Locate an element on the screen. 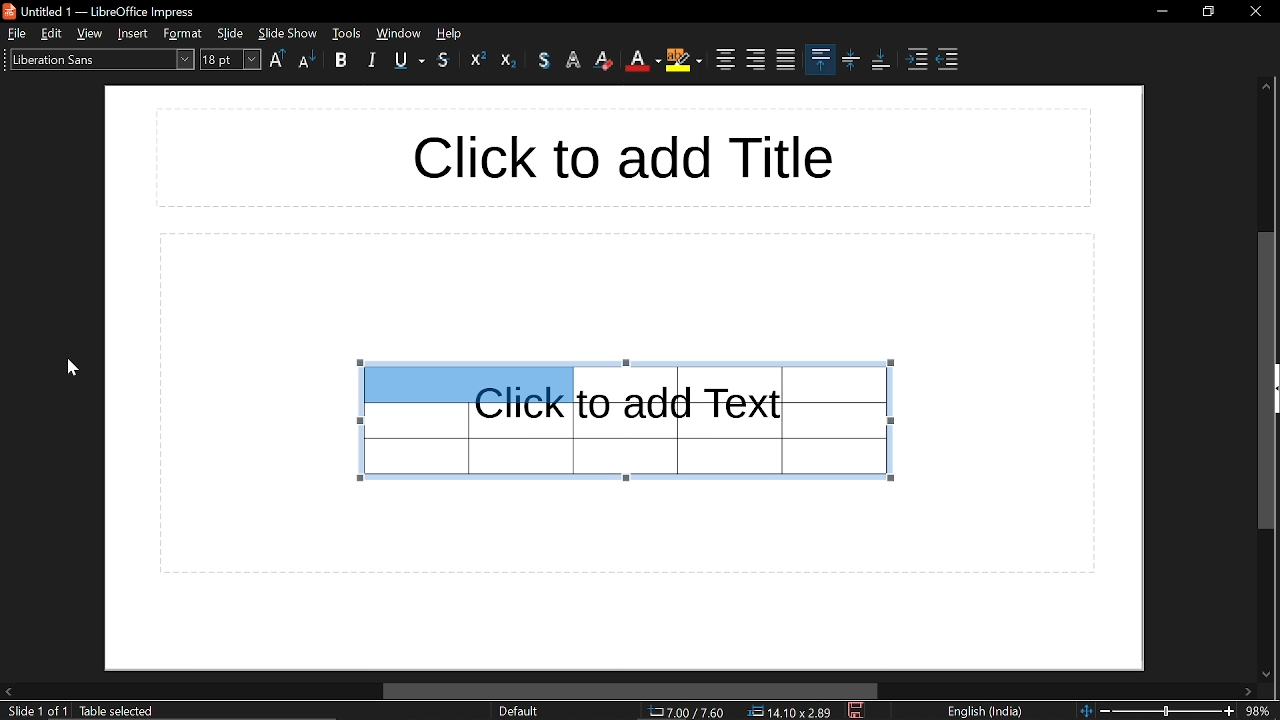 This screenshot has height=720, width=1280. move down is located at coordinates (1268, 673).